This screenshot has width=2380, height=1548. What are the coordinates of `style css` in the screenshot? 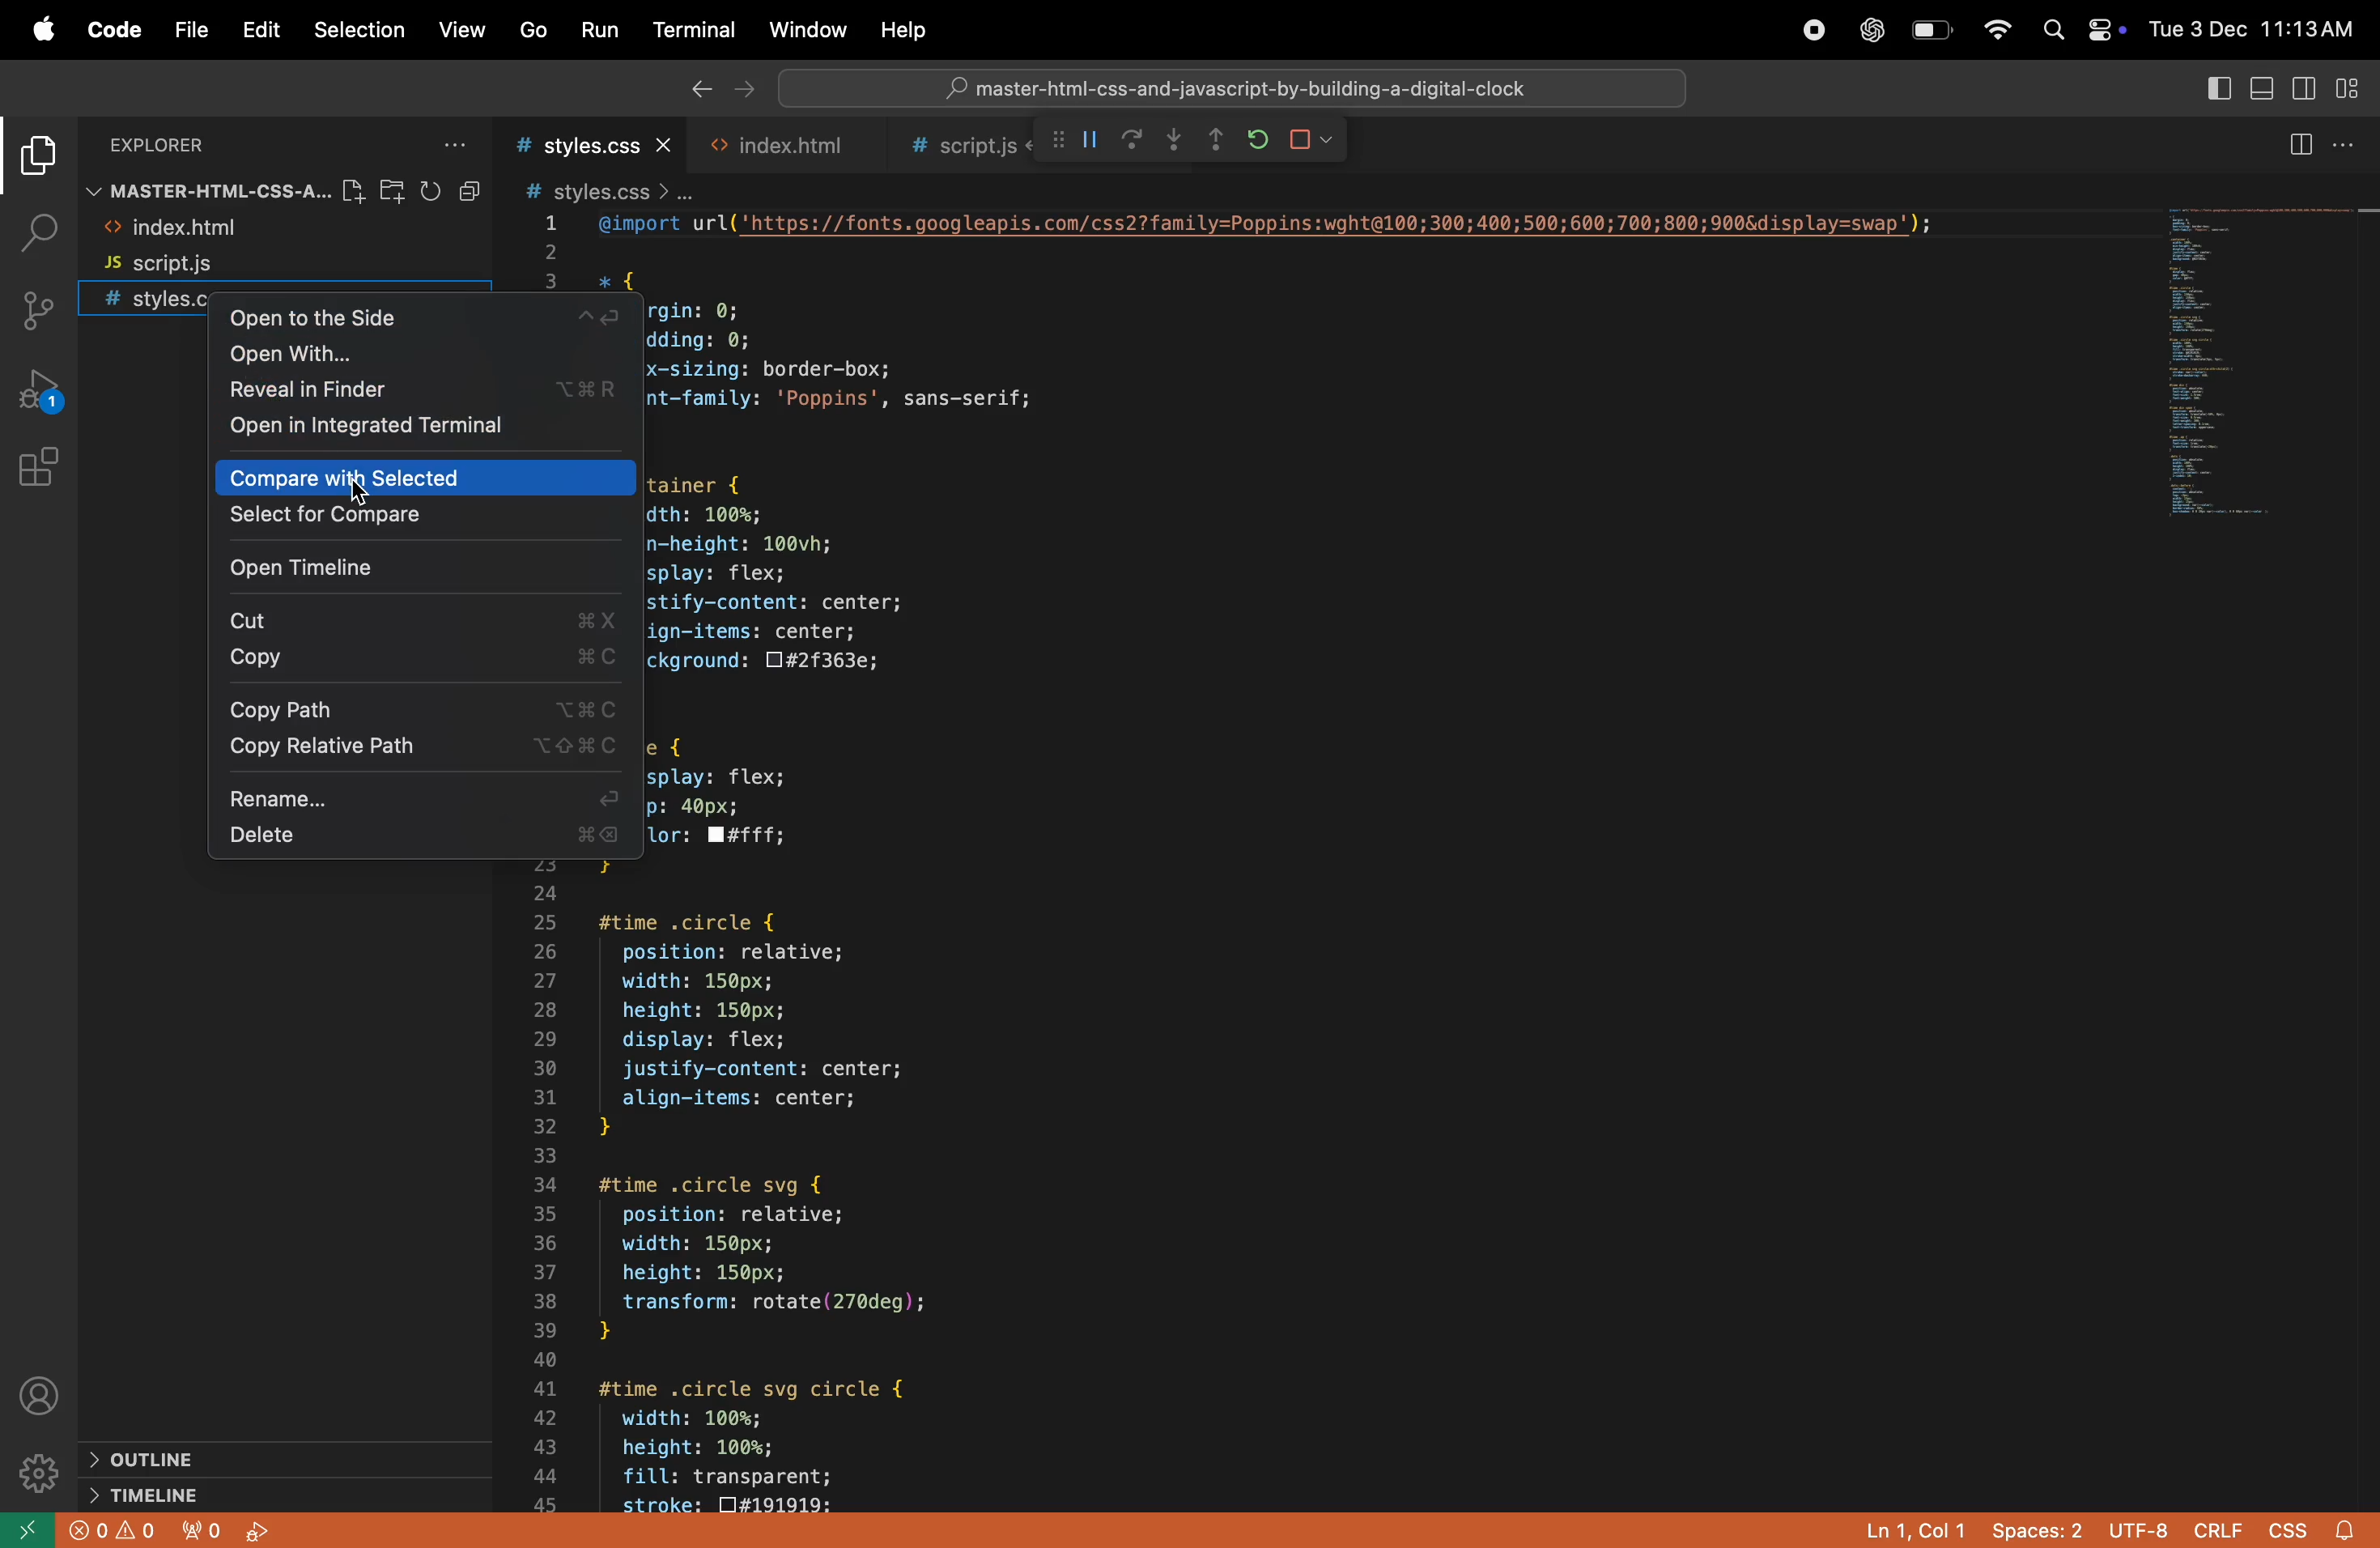 It's located at (607, 189).